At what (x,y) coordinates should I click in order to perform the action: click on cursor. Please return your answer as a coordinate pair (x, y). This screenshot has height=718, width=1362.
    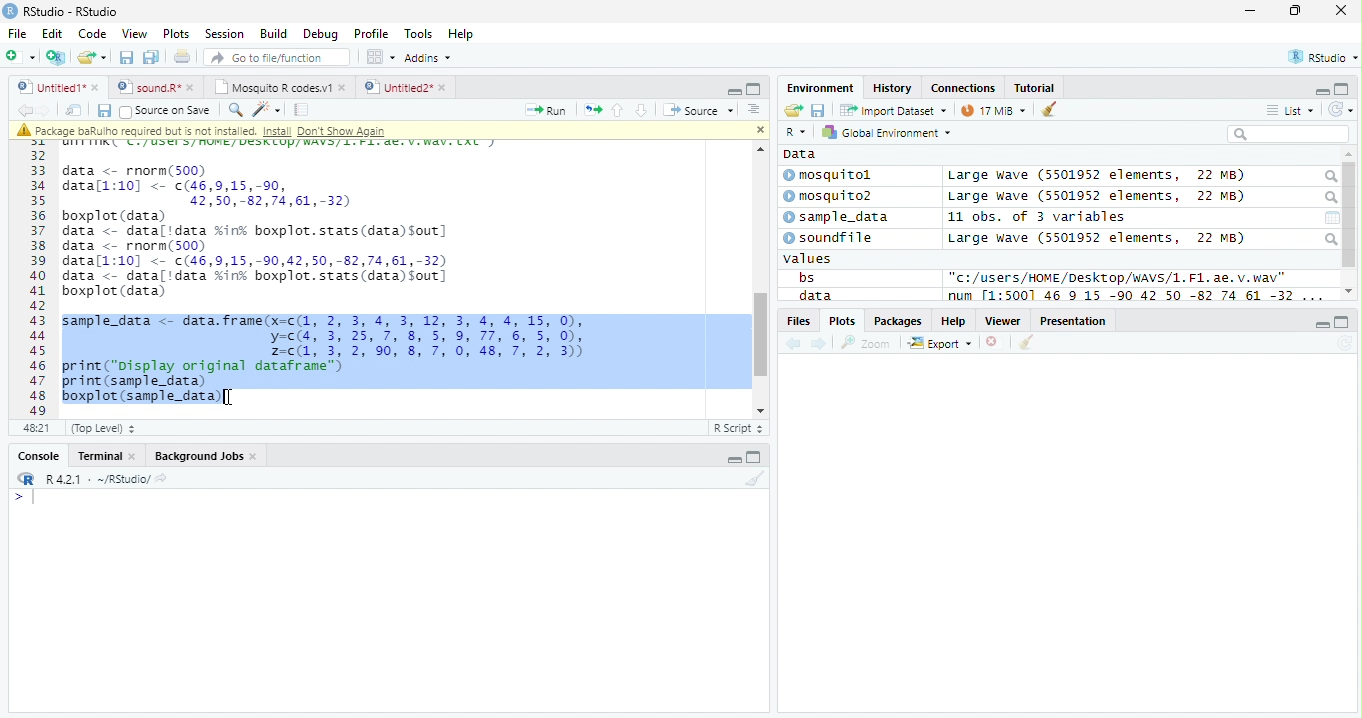
    Looking at the image, I should click on (230, 397).